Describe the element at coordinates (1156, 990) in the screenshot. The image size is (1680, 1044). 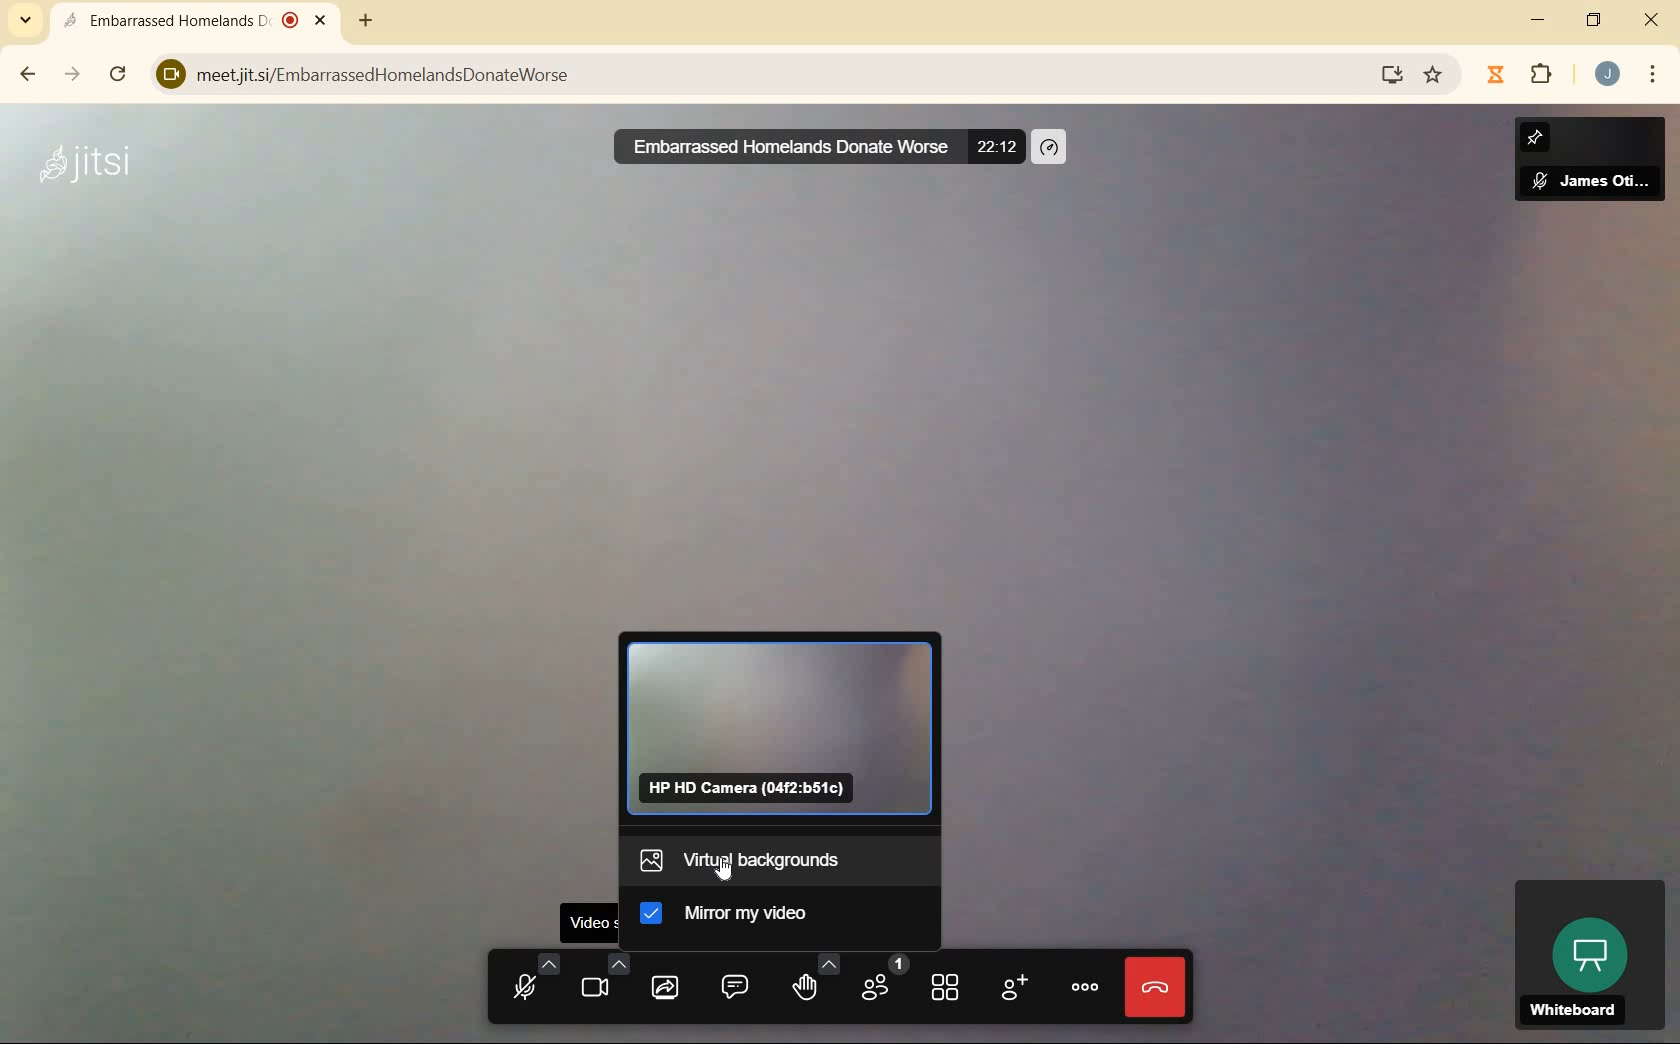
I see `leave meeting` at that location.